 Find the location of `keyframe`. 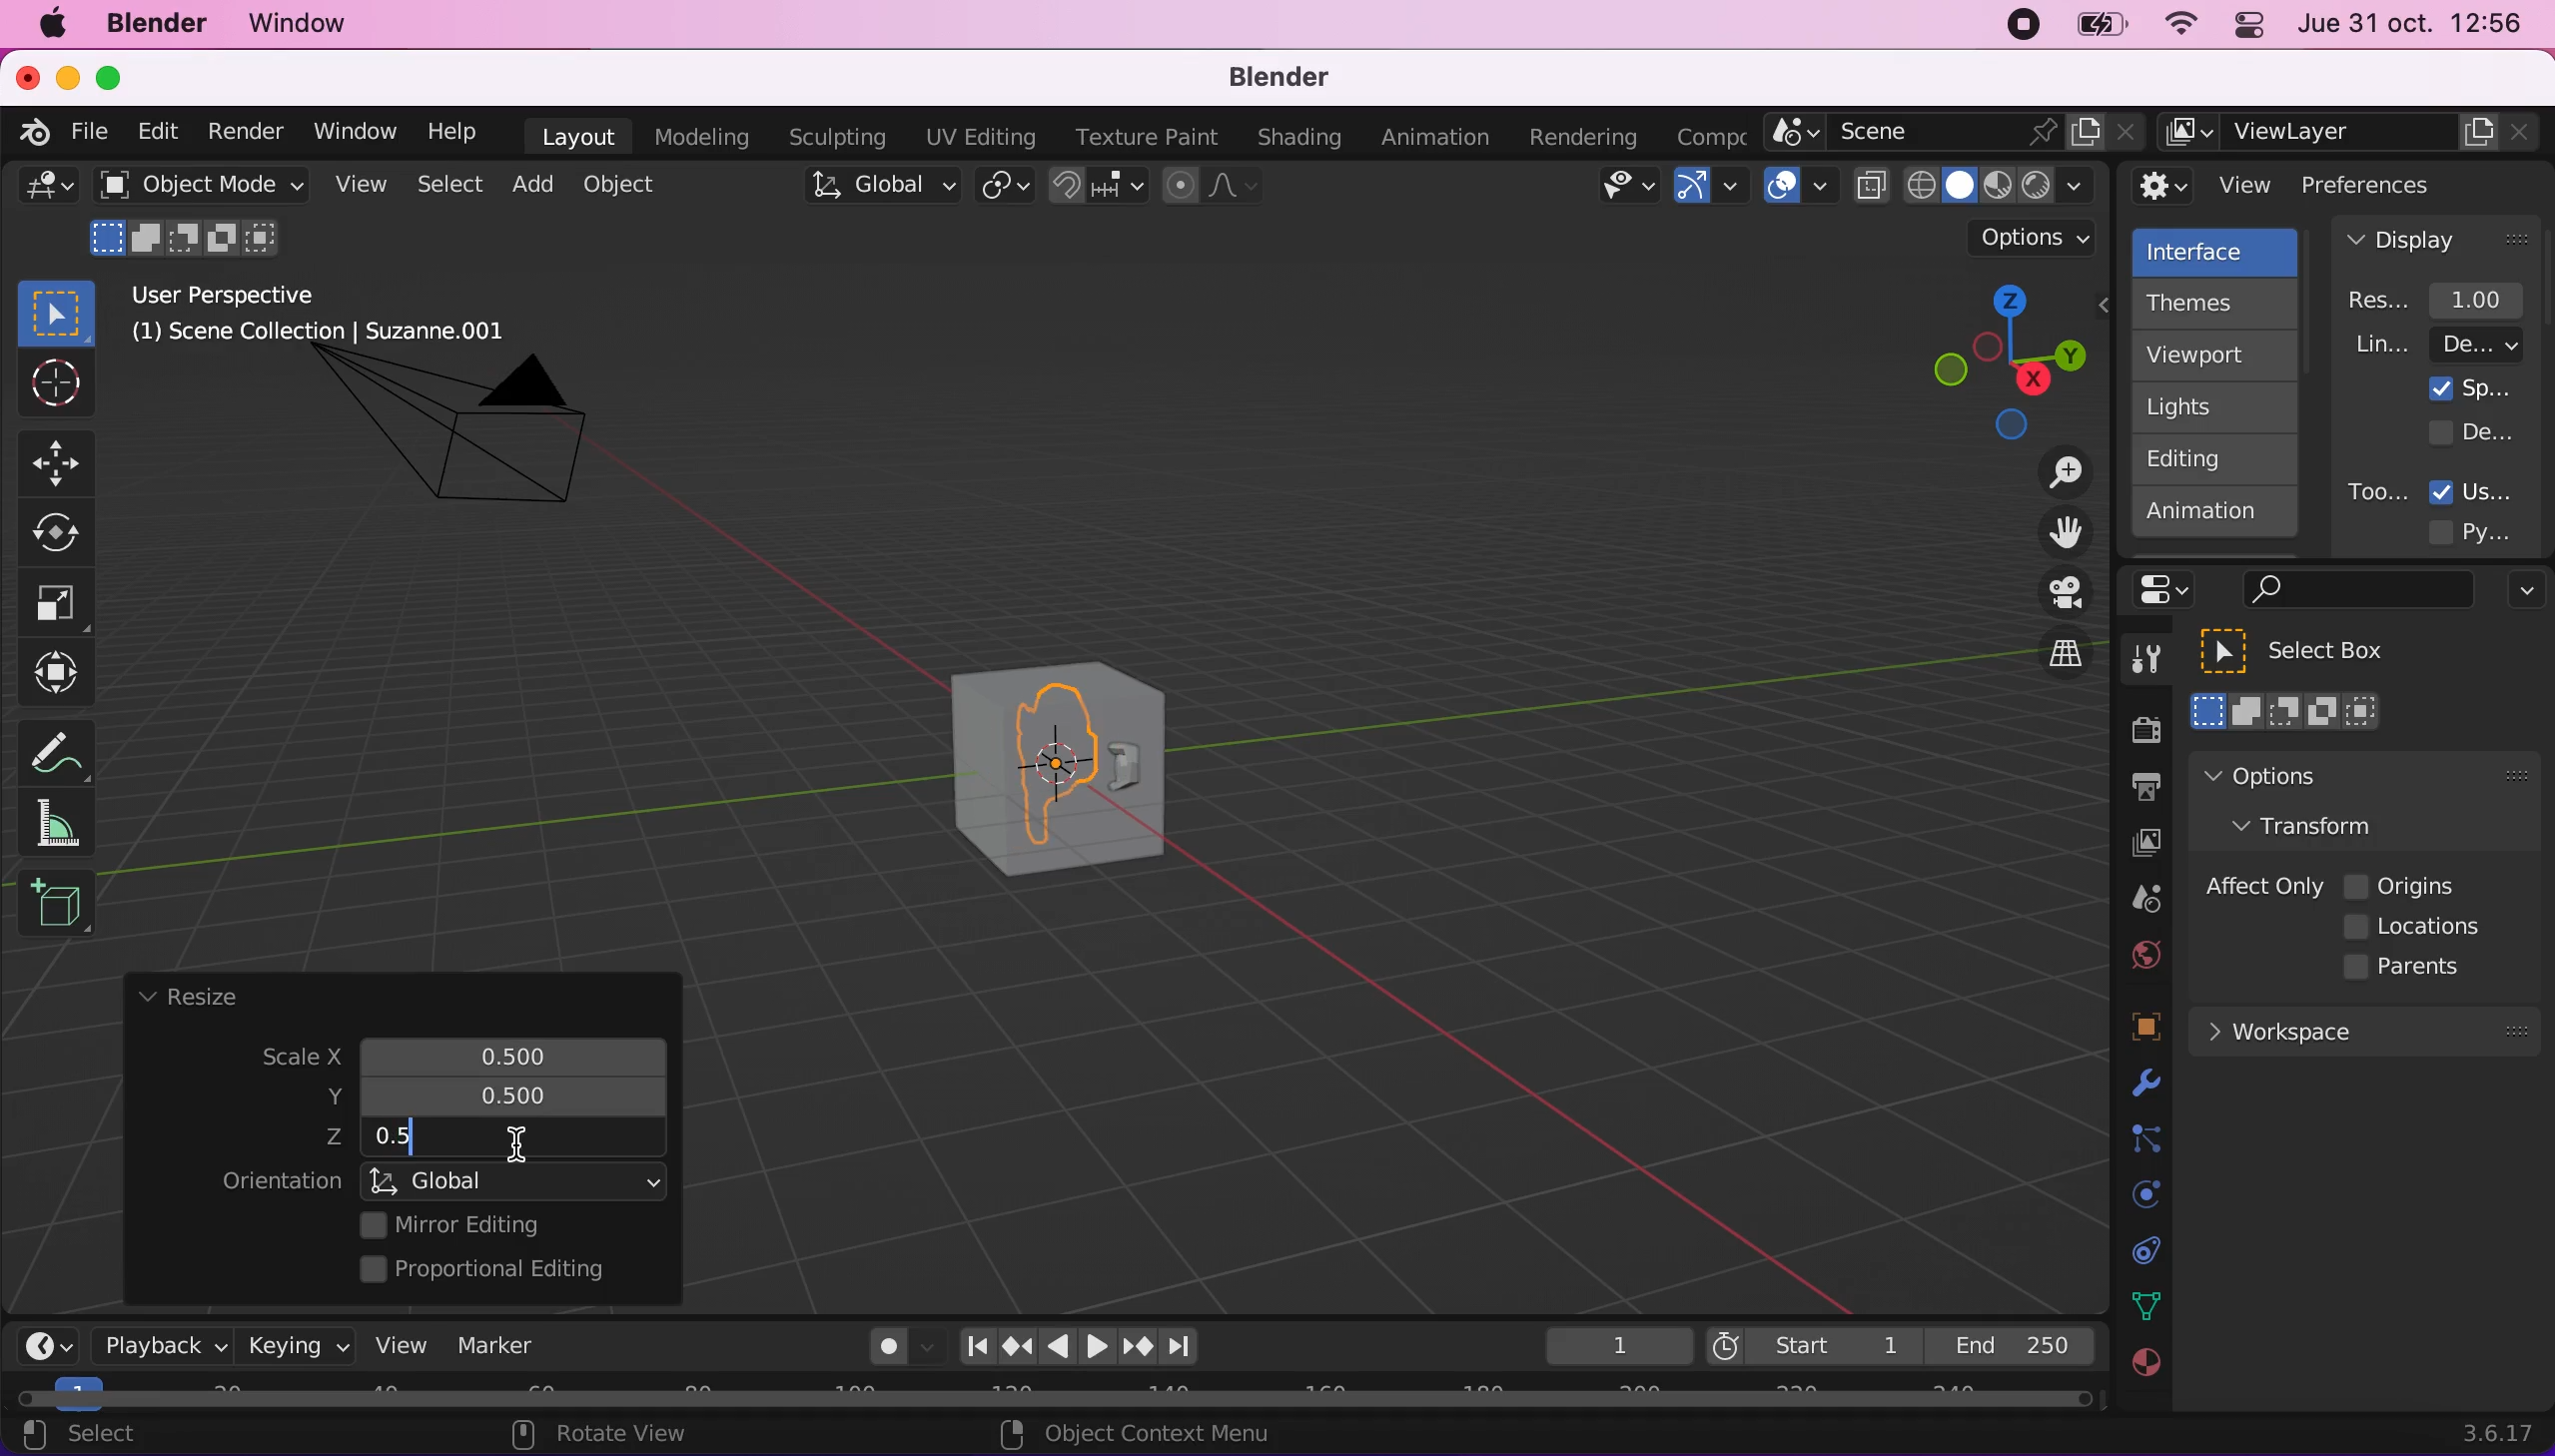

keyframe is located at coordinates (1616, 1347).